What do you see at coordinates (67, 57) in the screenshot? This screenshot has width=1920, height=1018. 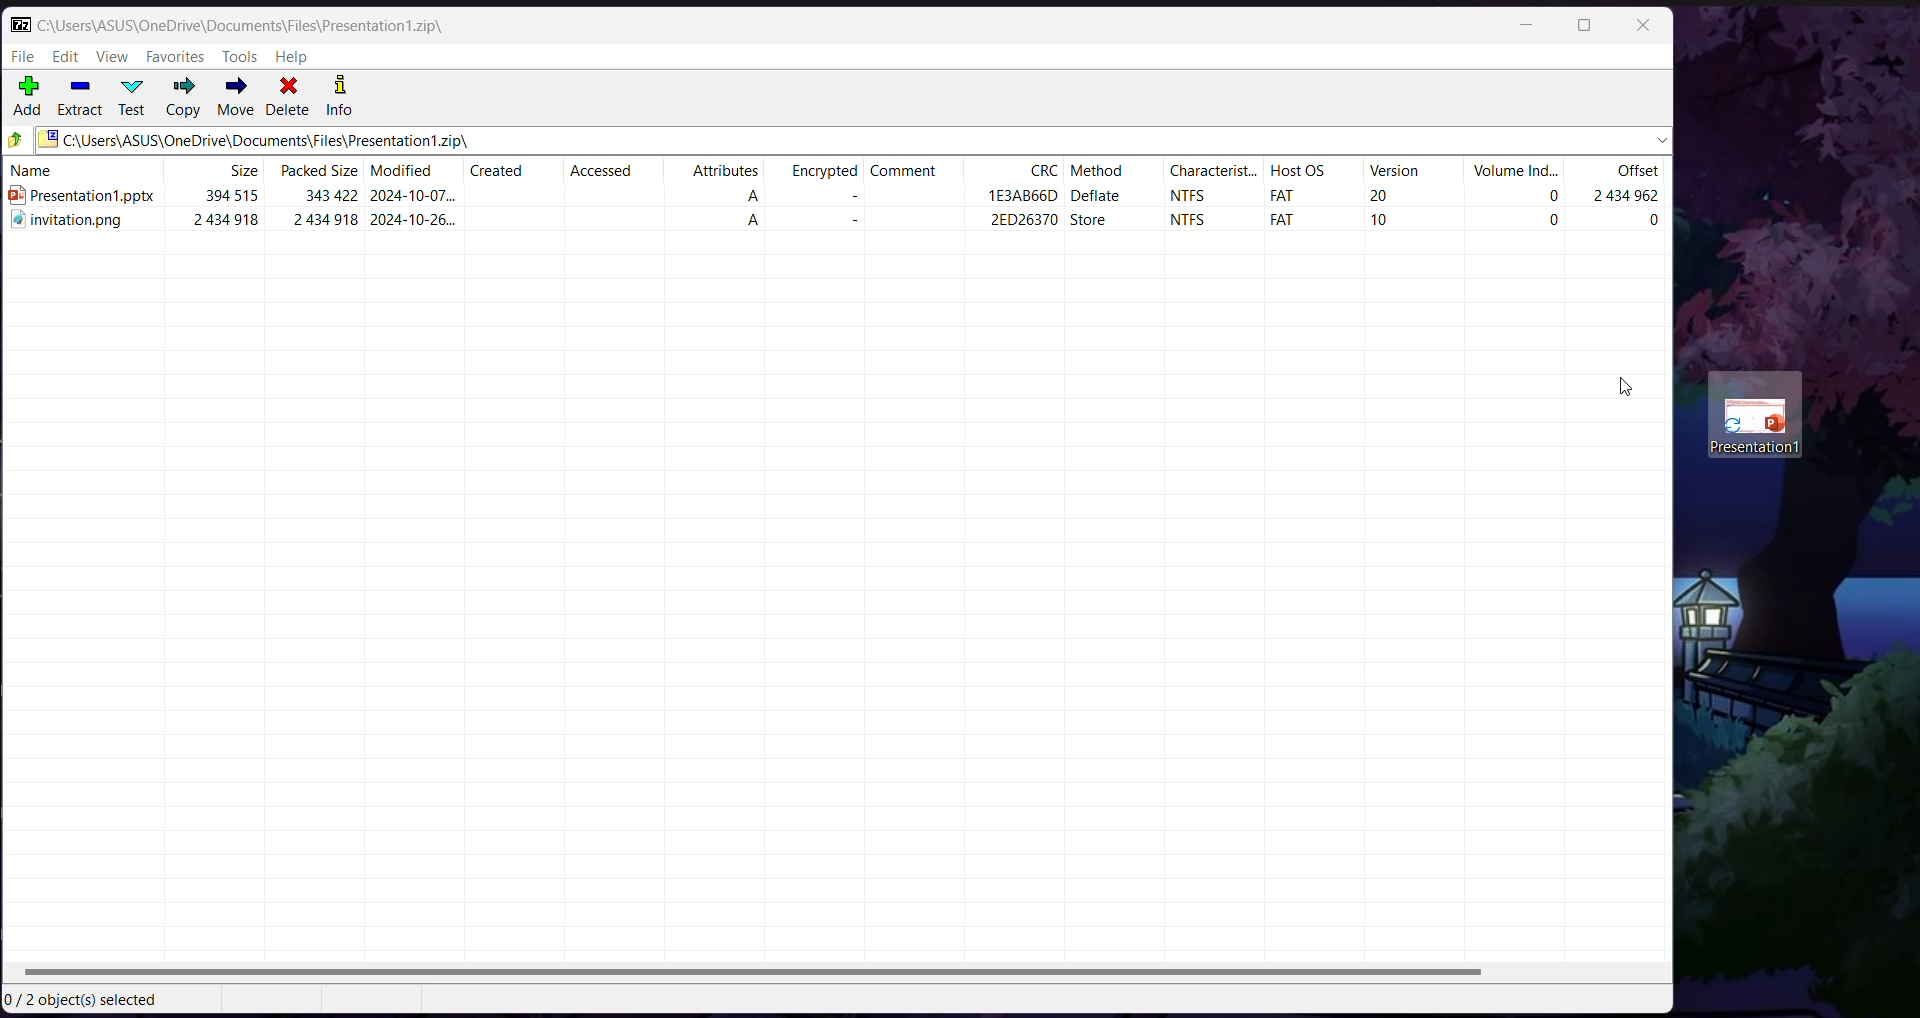 I see `Edit` at bounding box center [67, 57].